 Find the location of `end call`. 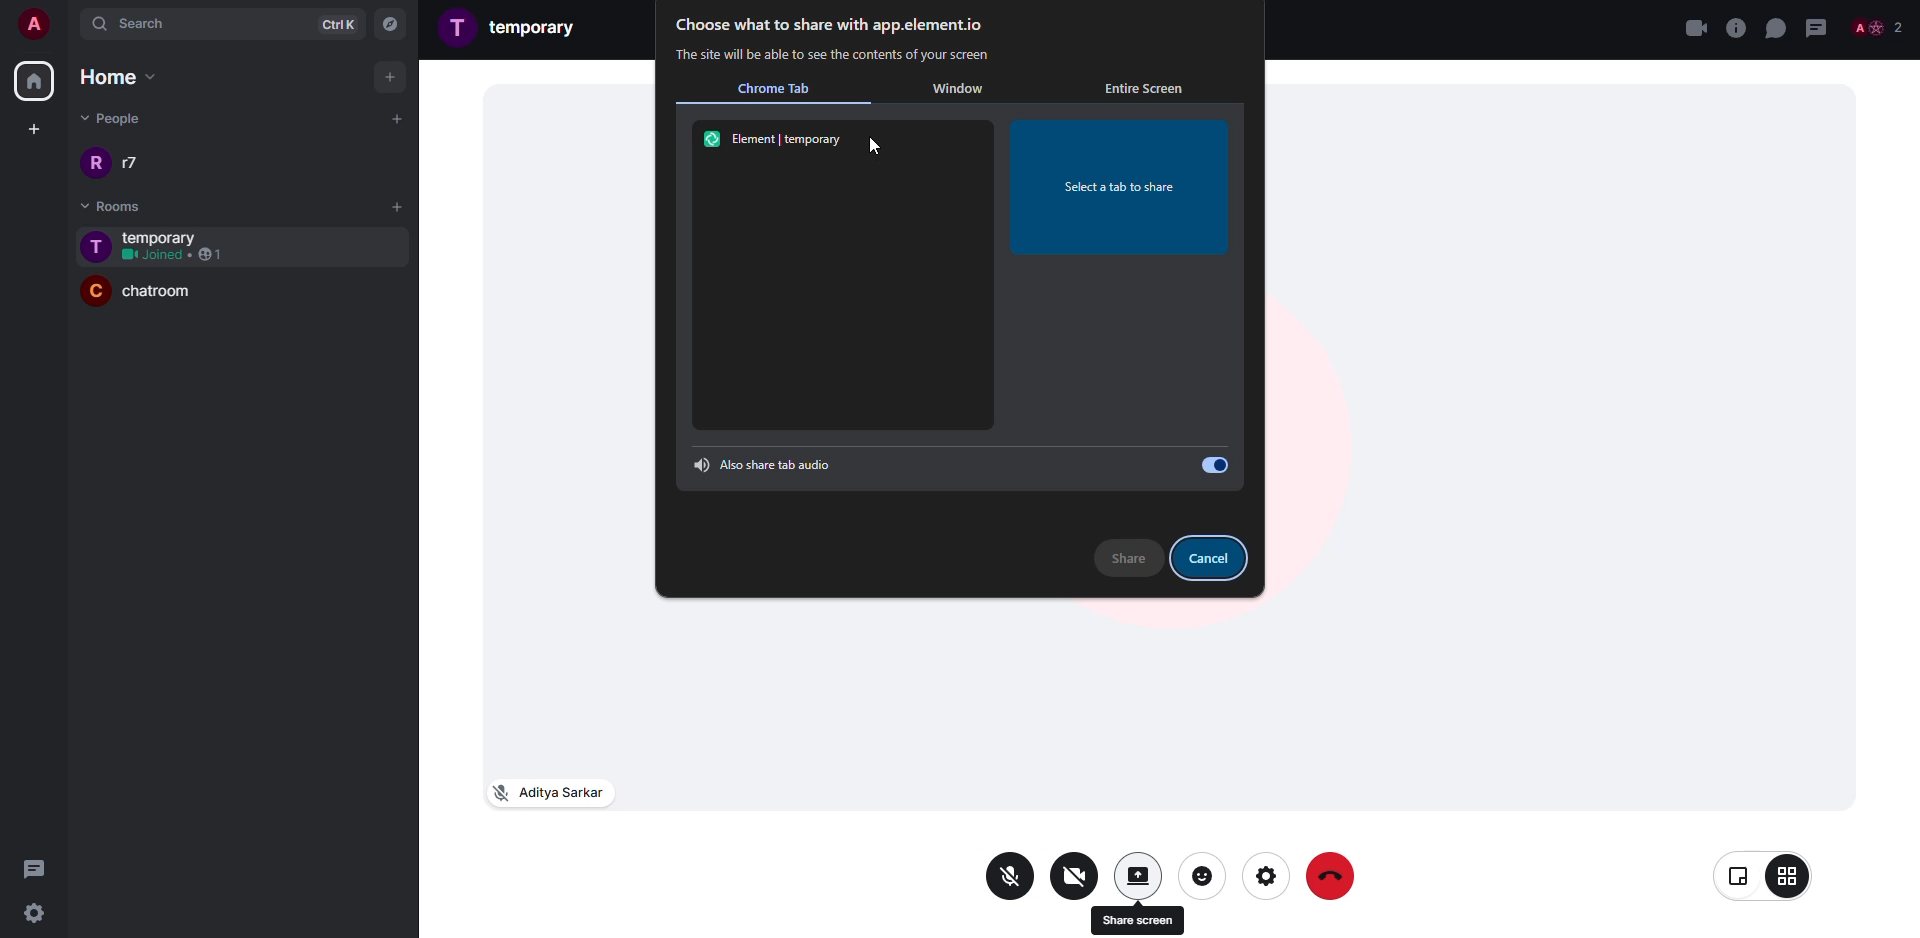

end call is located at coordinates (1335, 877).